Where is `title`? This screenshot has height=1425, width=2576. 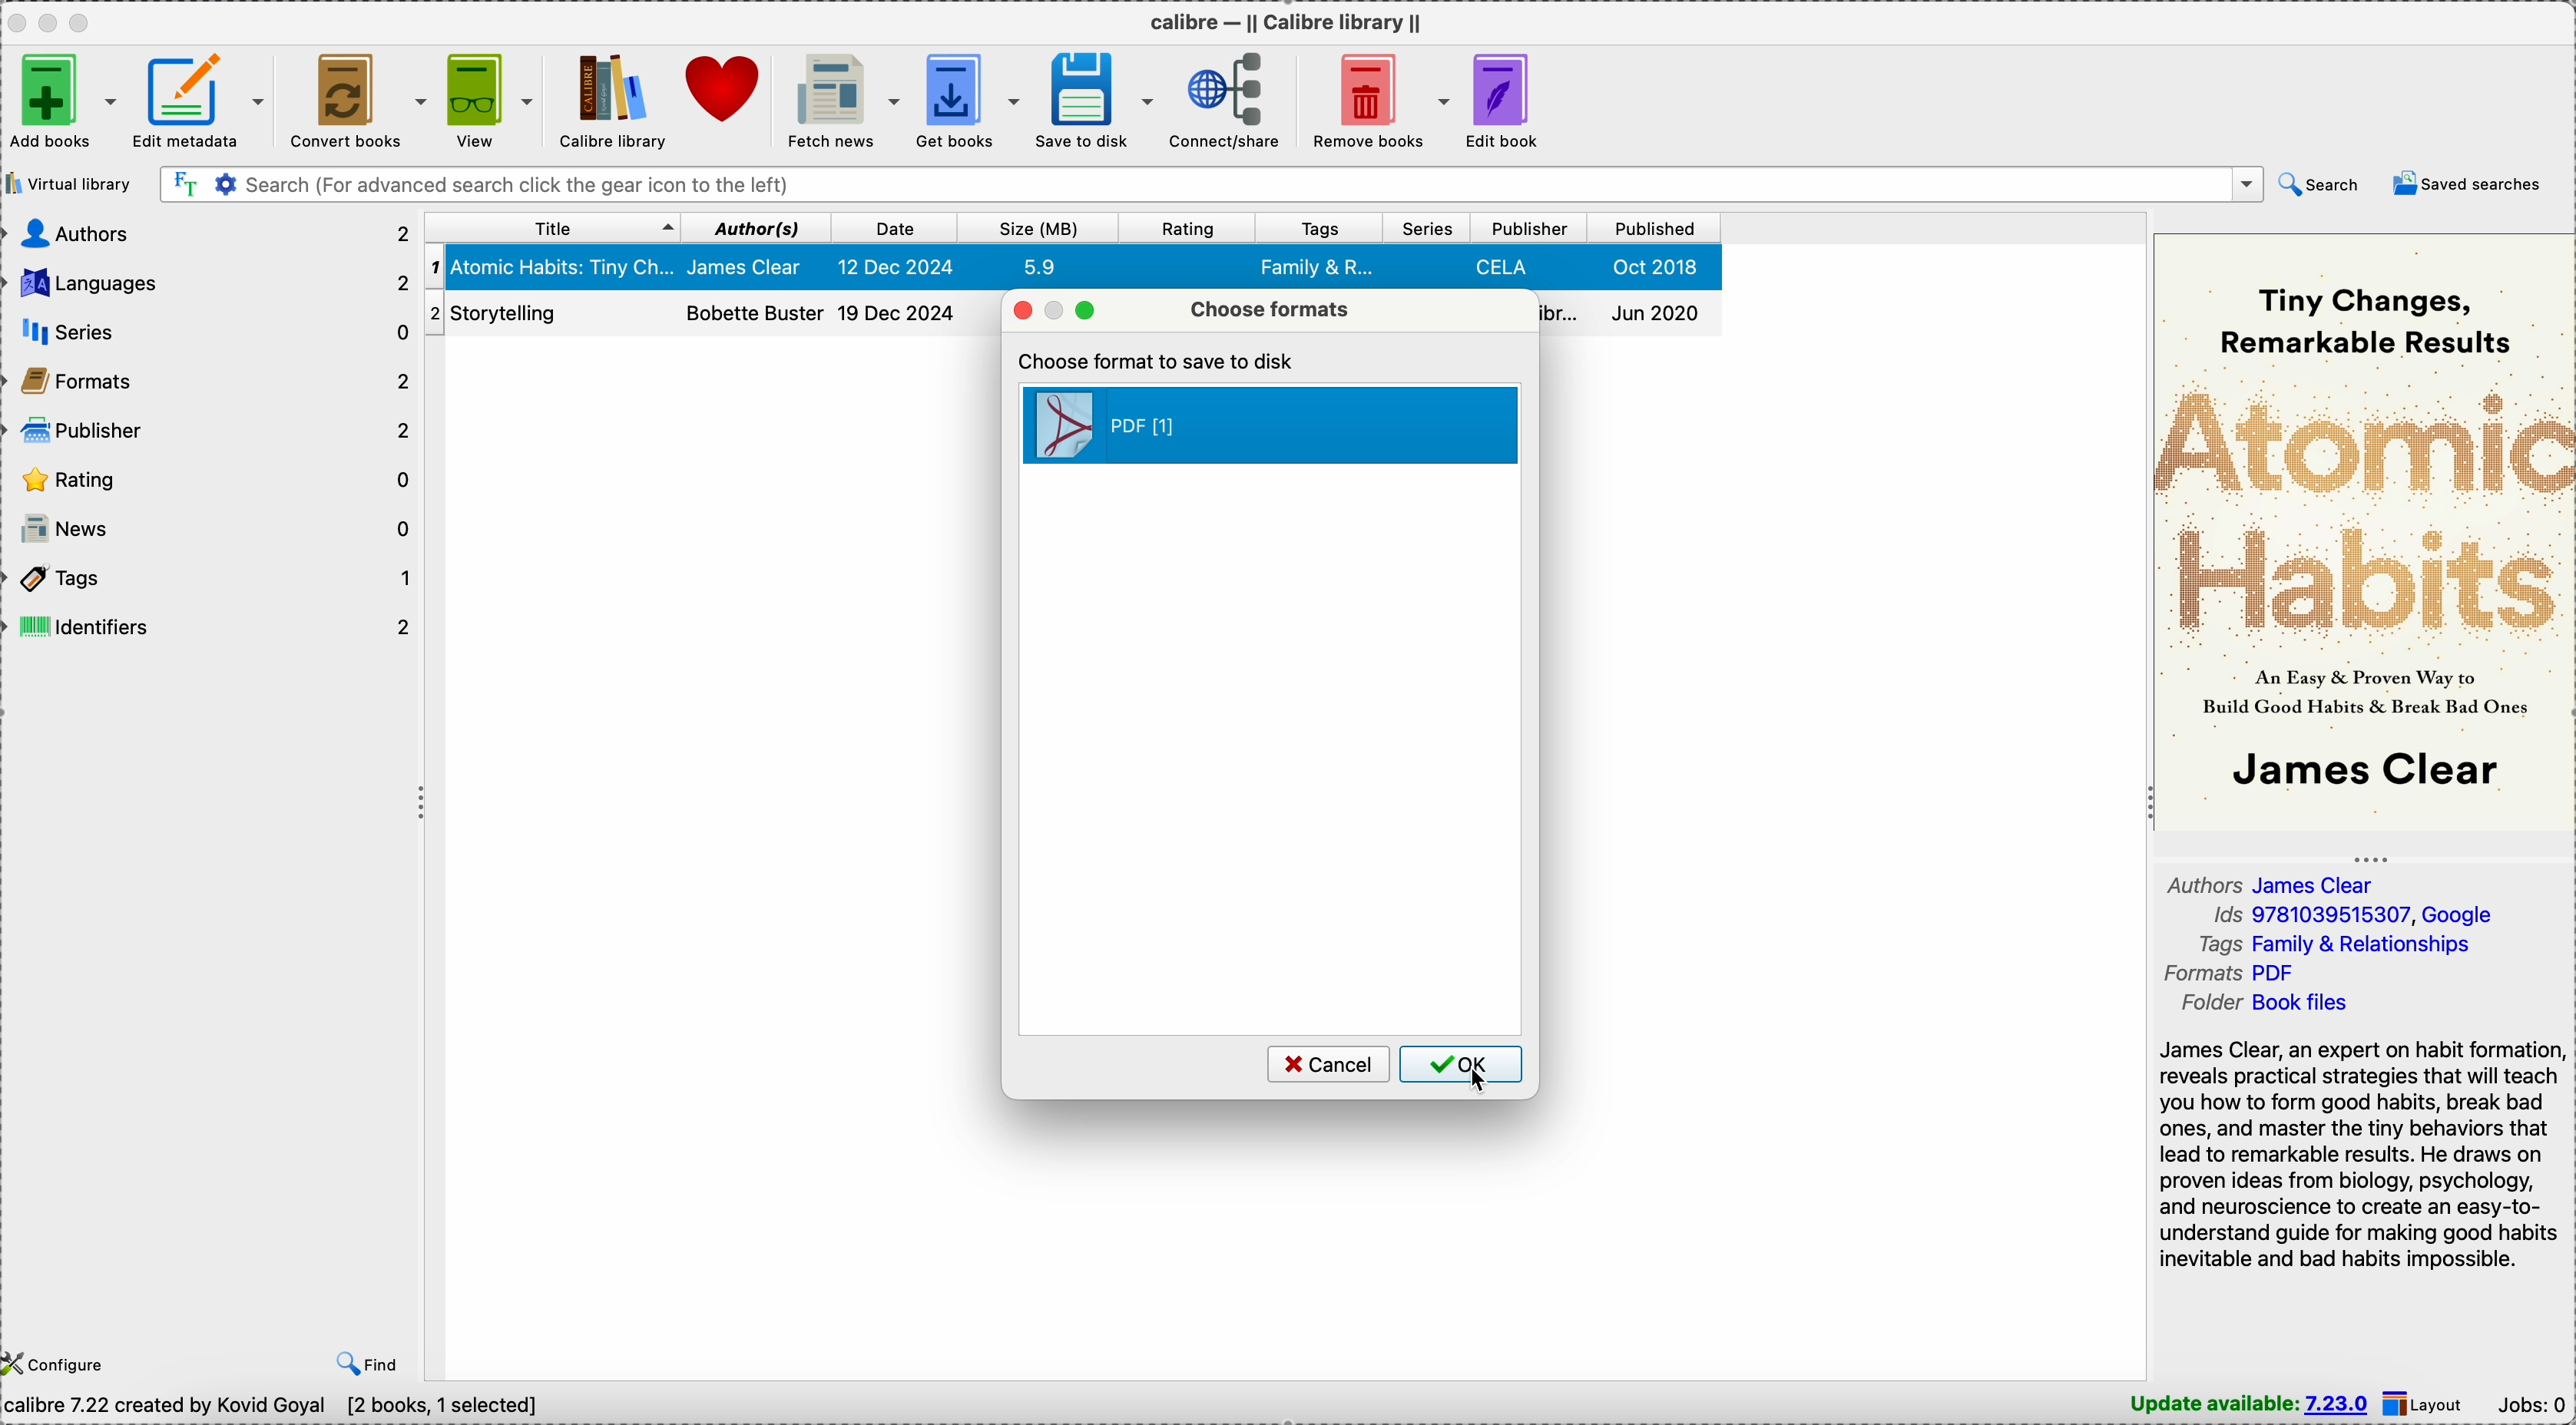 title is located at coordinates (554, 229).